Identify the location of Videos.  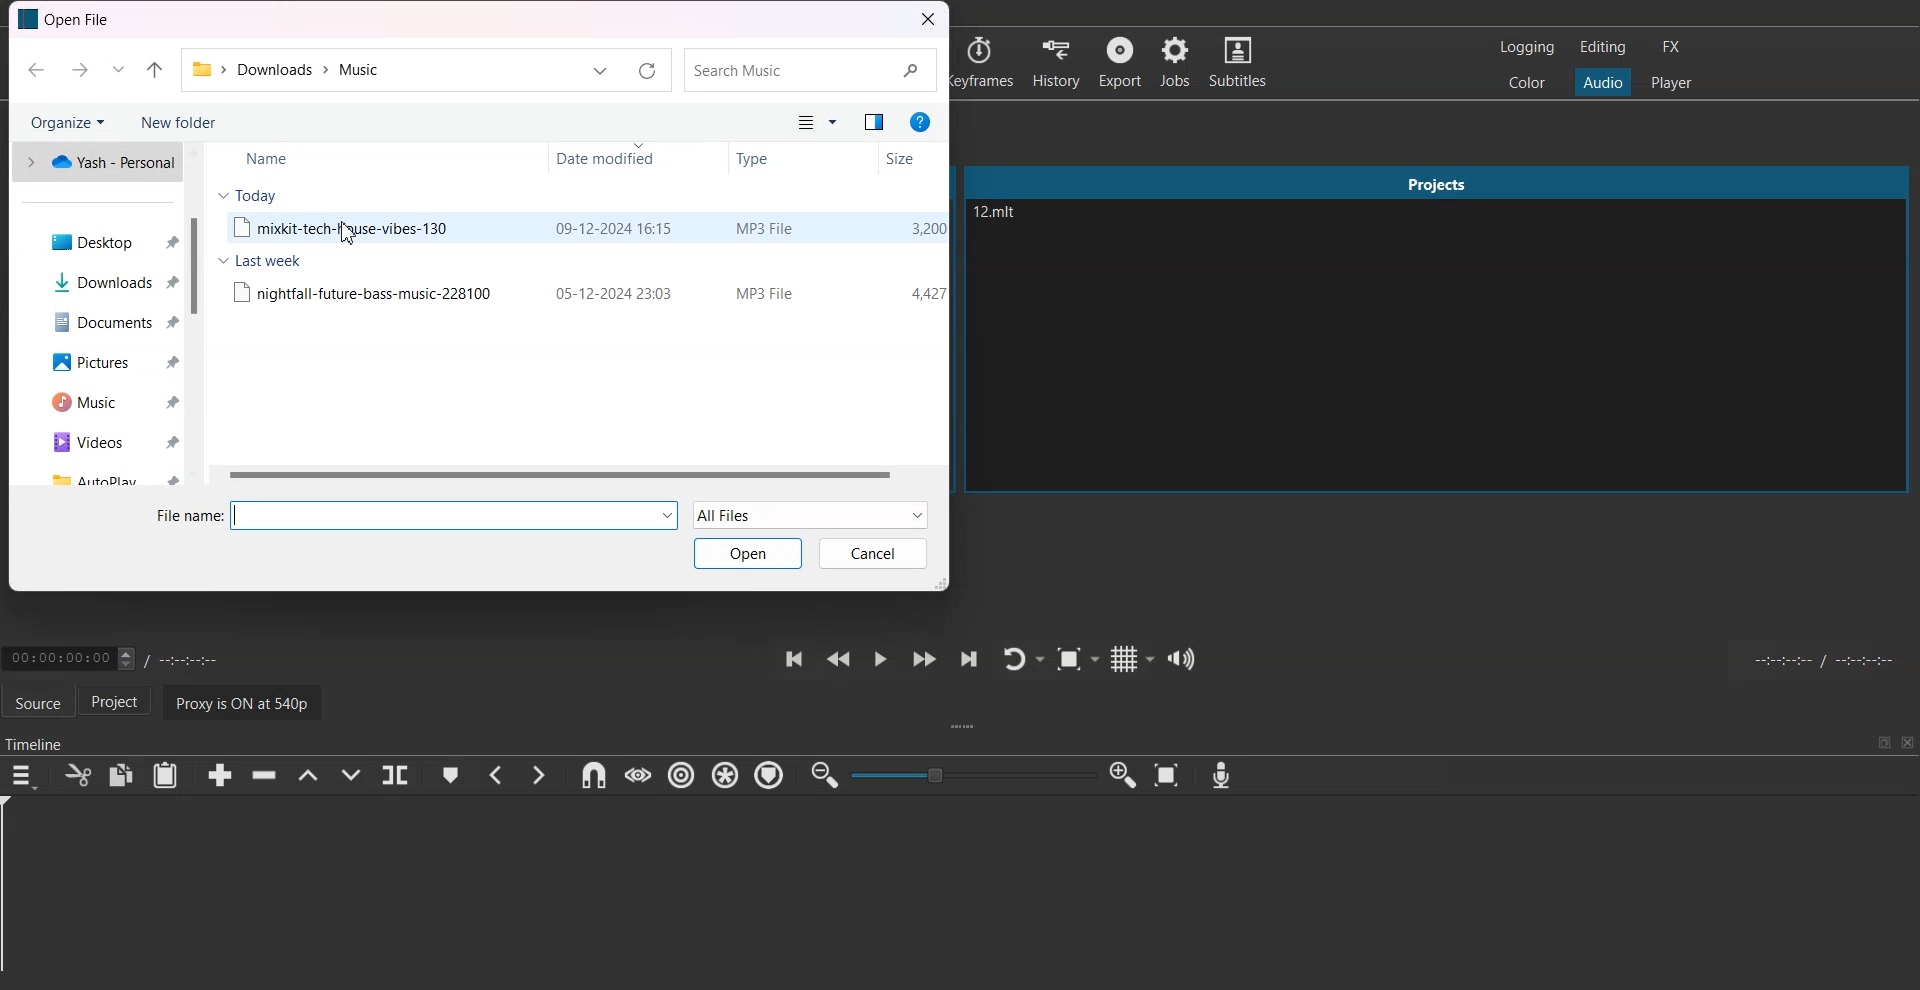
(107, 441).